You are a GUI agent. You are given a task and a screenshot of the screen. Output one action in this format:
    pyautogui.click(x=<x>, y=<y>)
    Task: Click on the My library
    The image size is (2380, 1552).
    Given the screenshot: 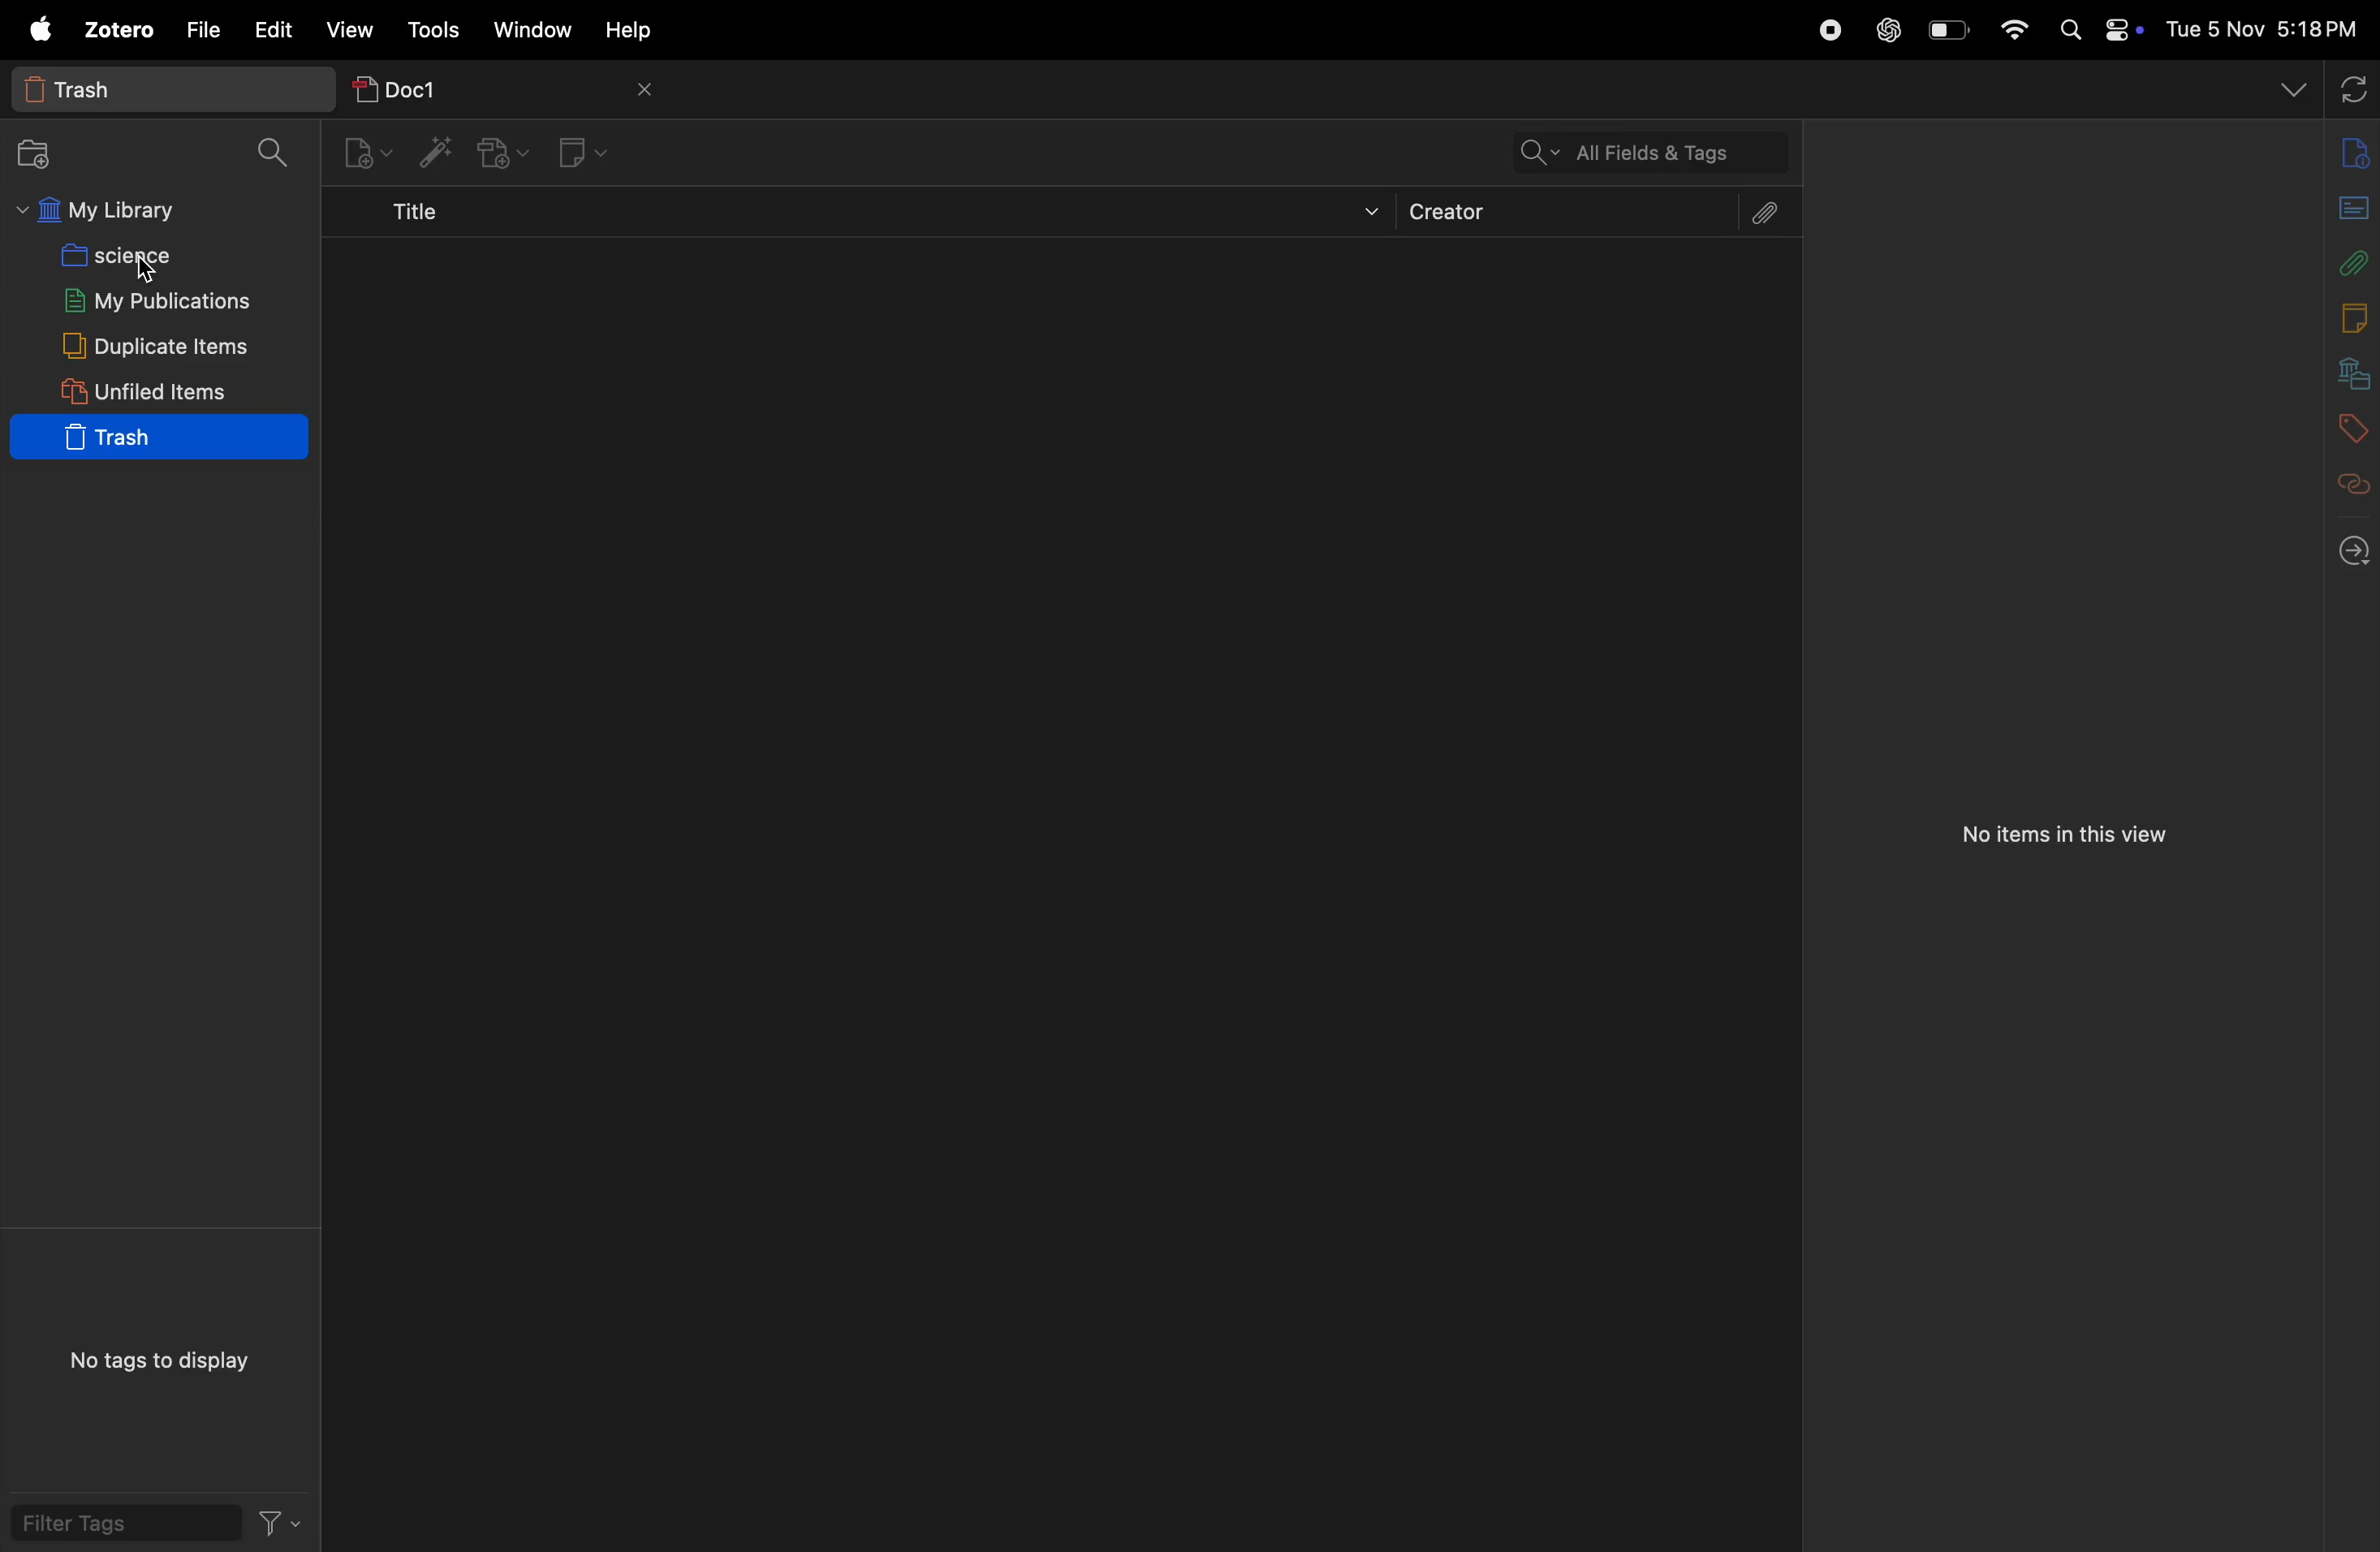 What is the action you would take?
    pyautogui.click(x=145, y=211)
    